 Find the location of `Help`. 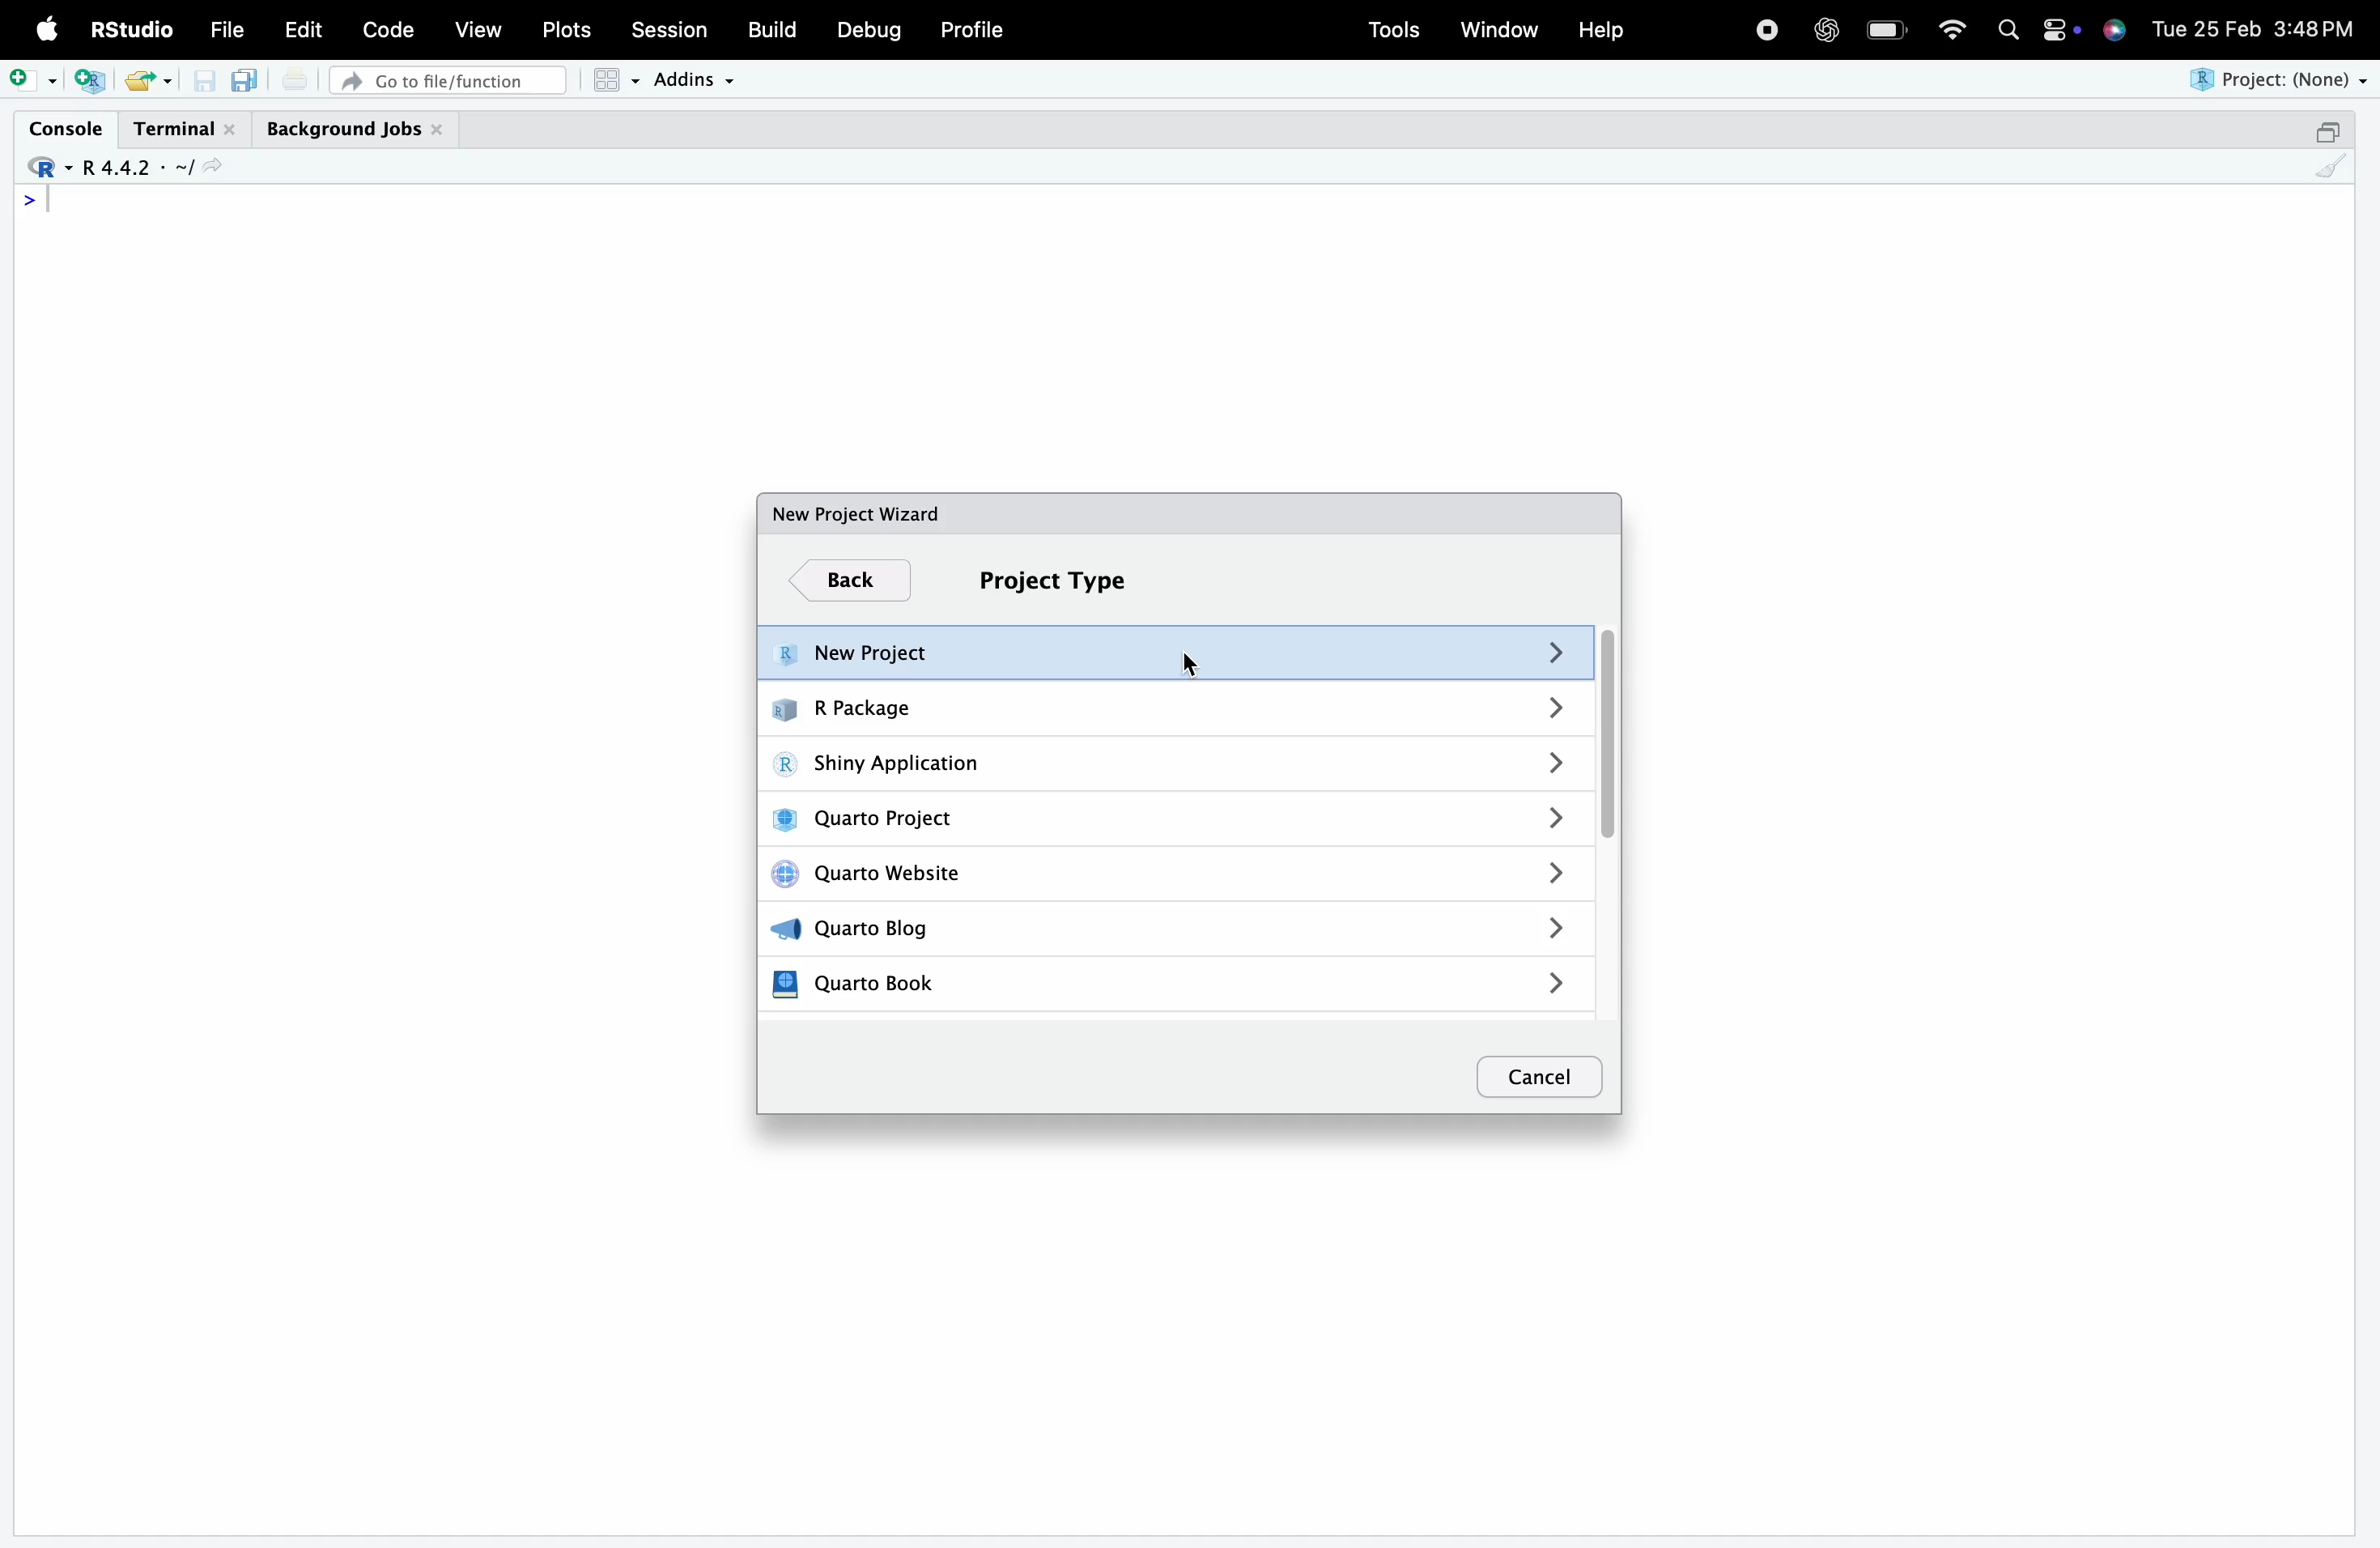

Help is located at coordinates (1600, 29).